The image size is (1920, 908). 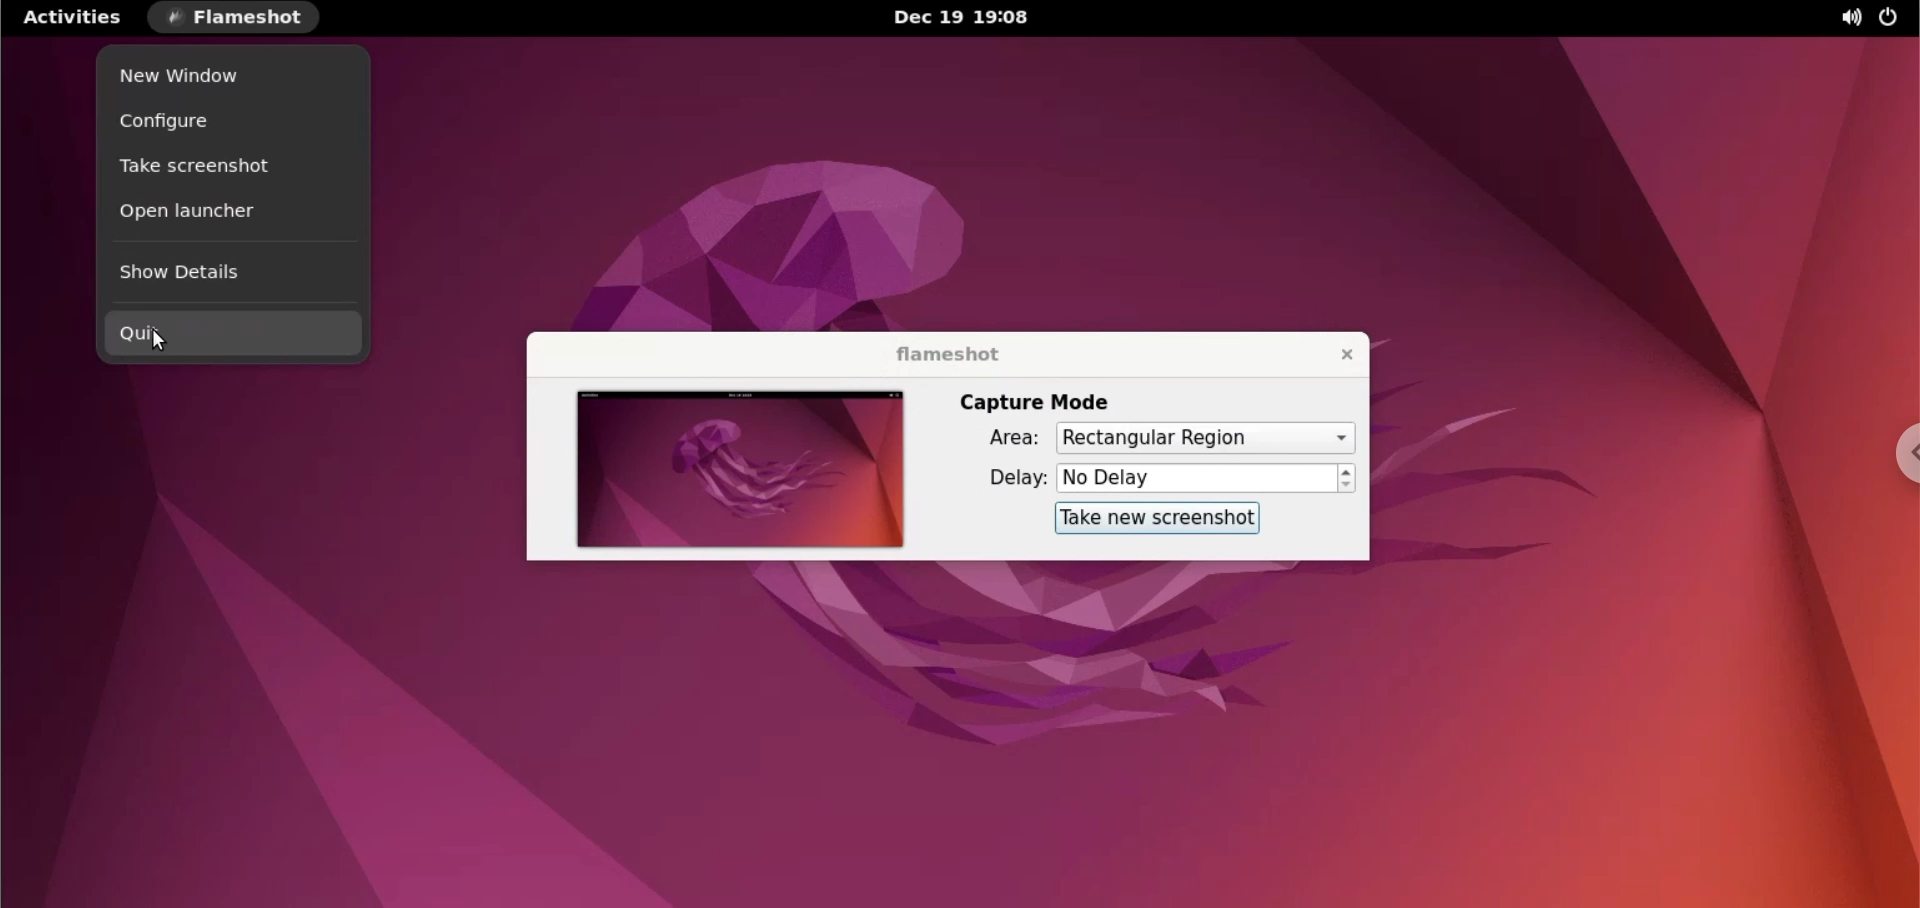 I want to click on chrome options, so click(x=1890, y=453).